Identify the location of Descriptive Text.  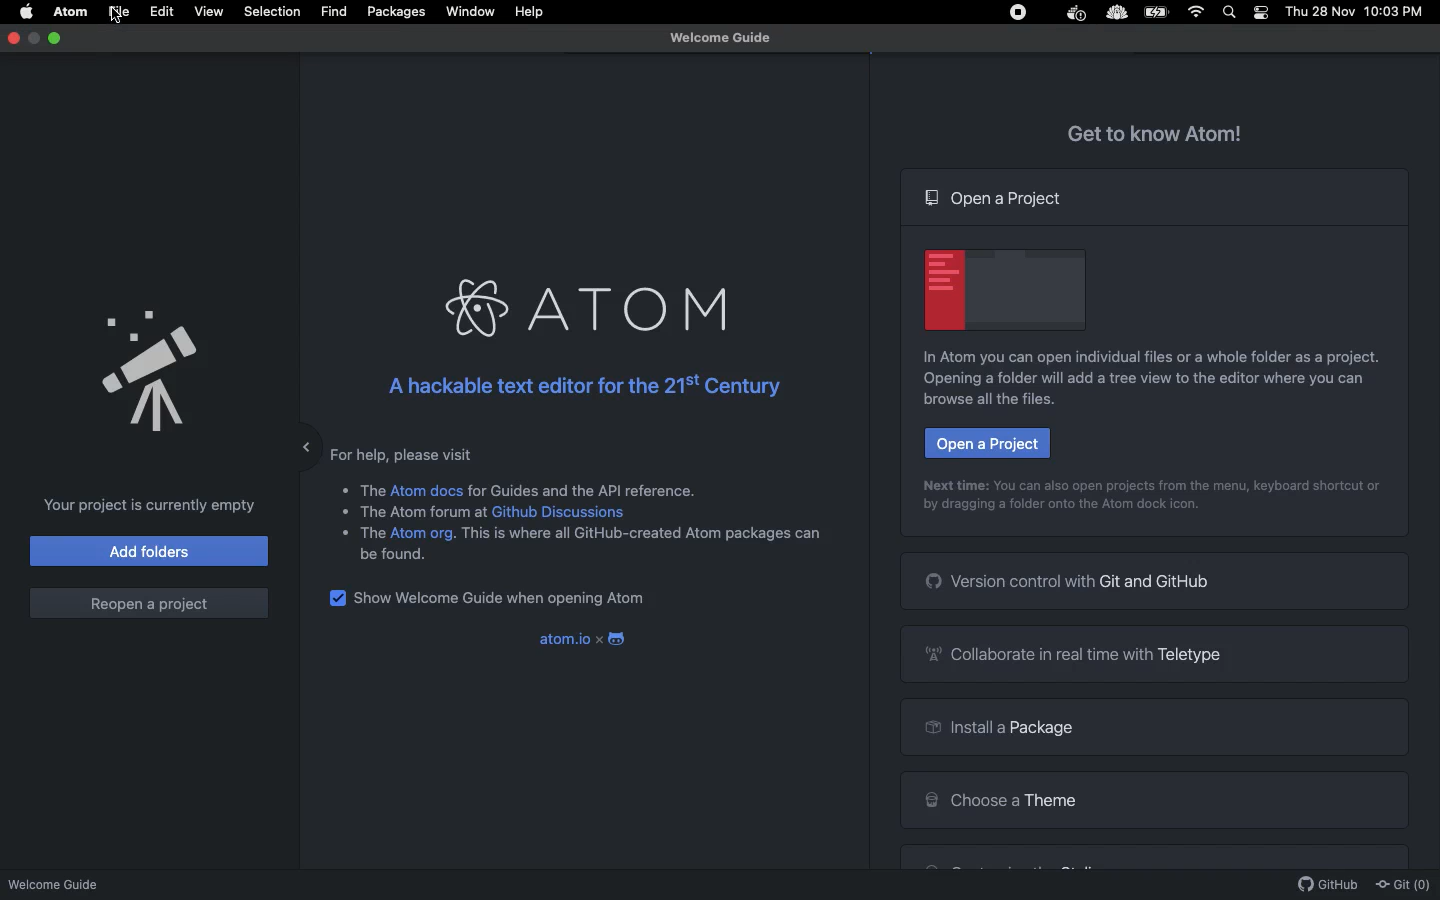
(588, 488).